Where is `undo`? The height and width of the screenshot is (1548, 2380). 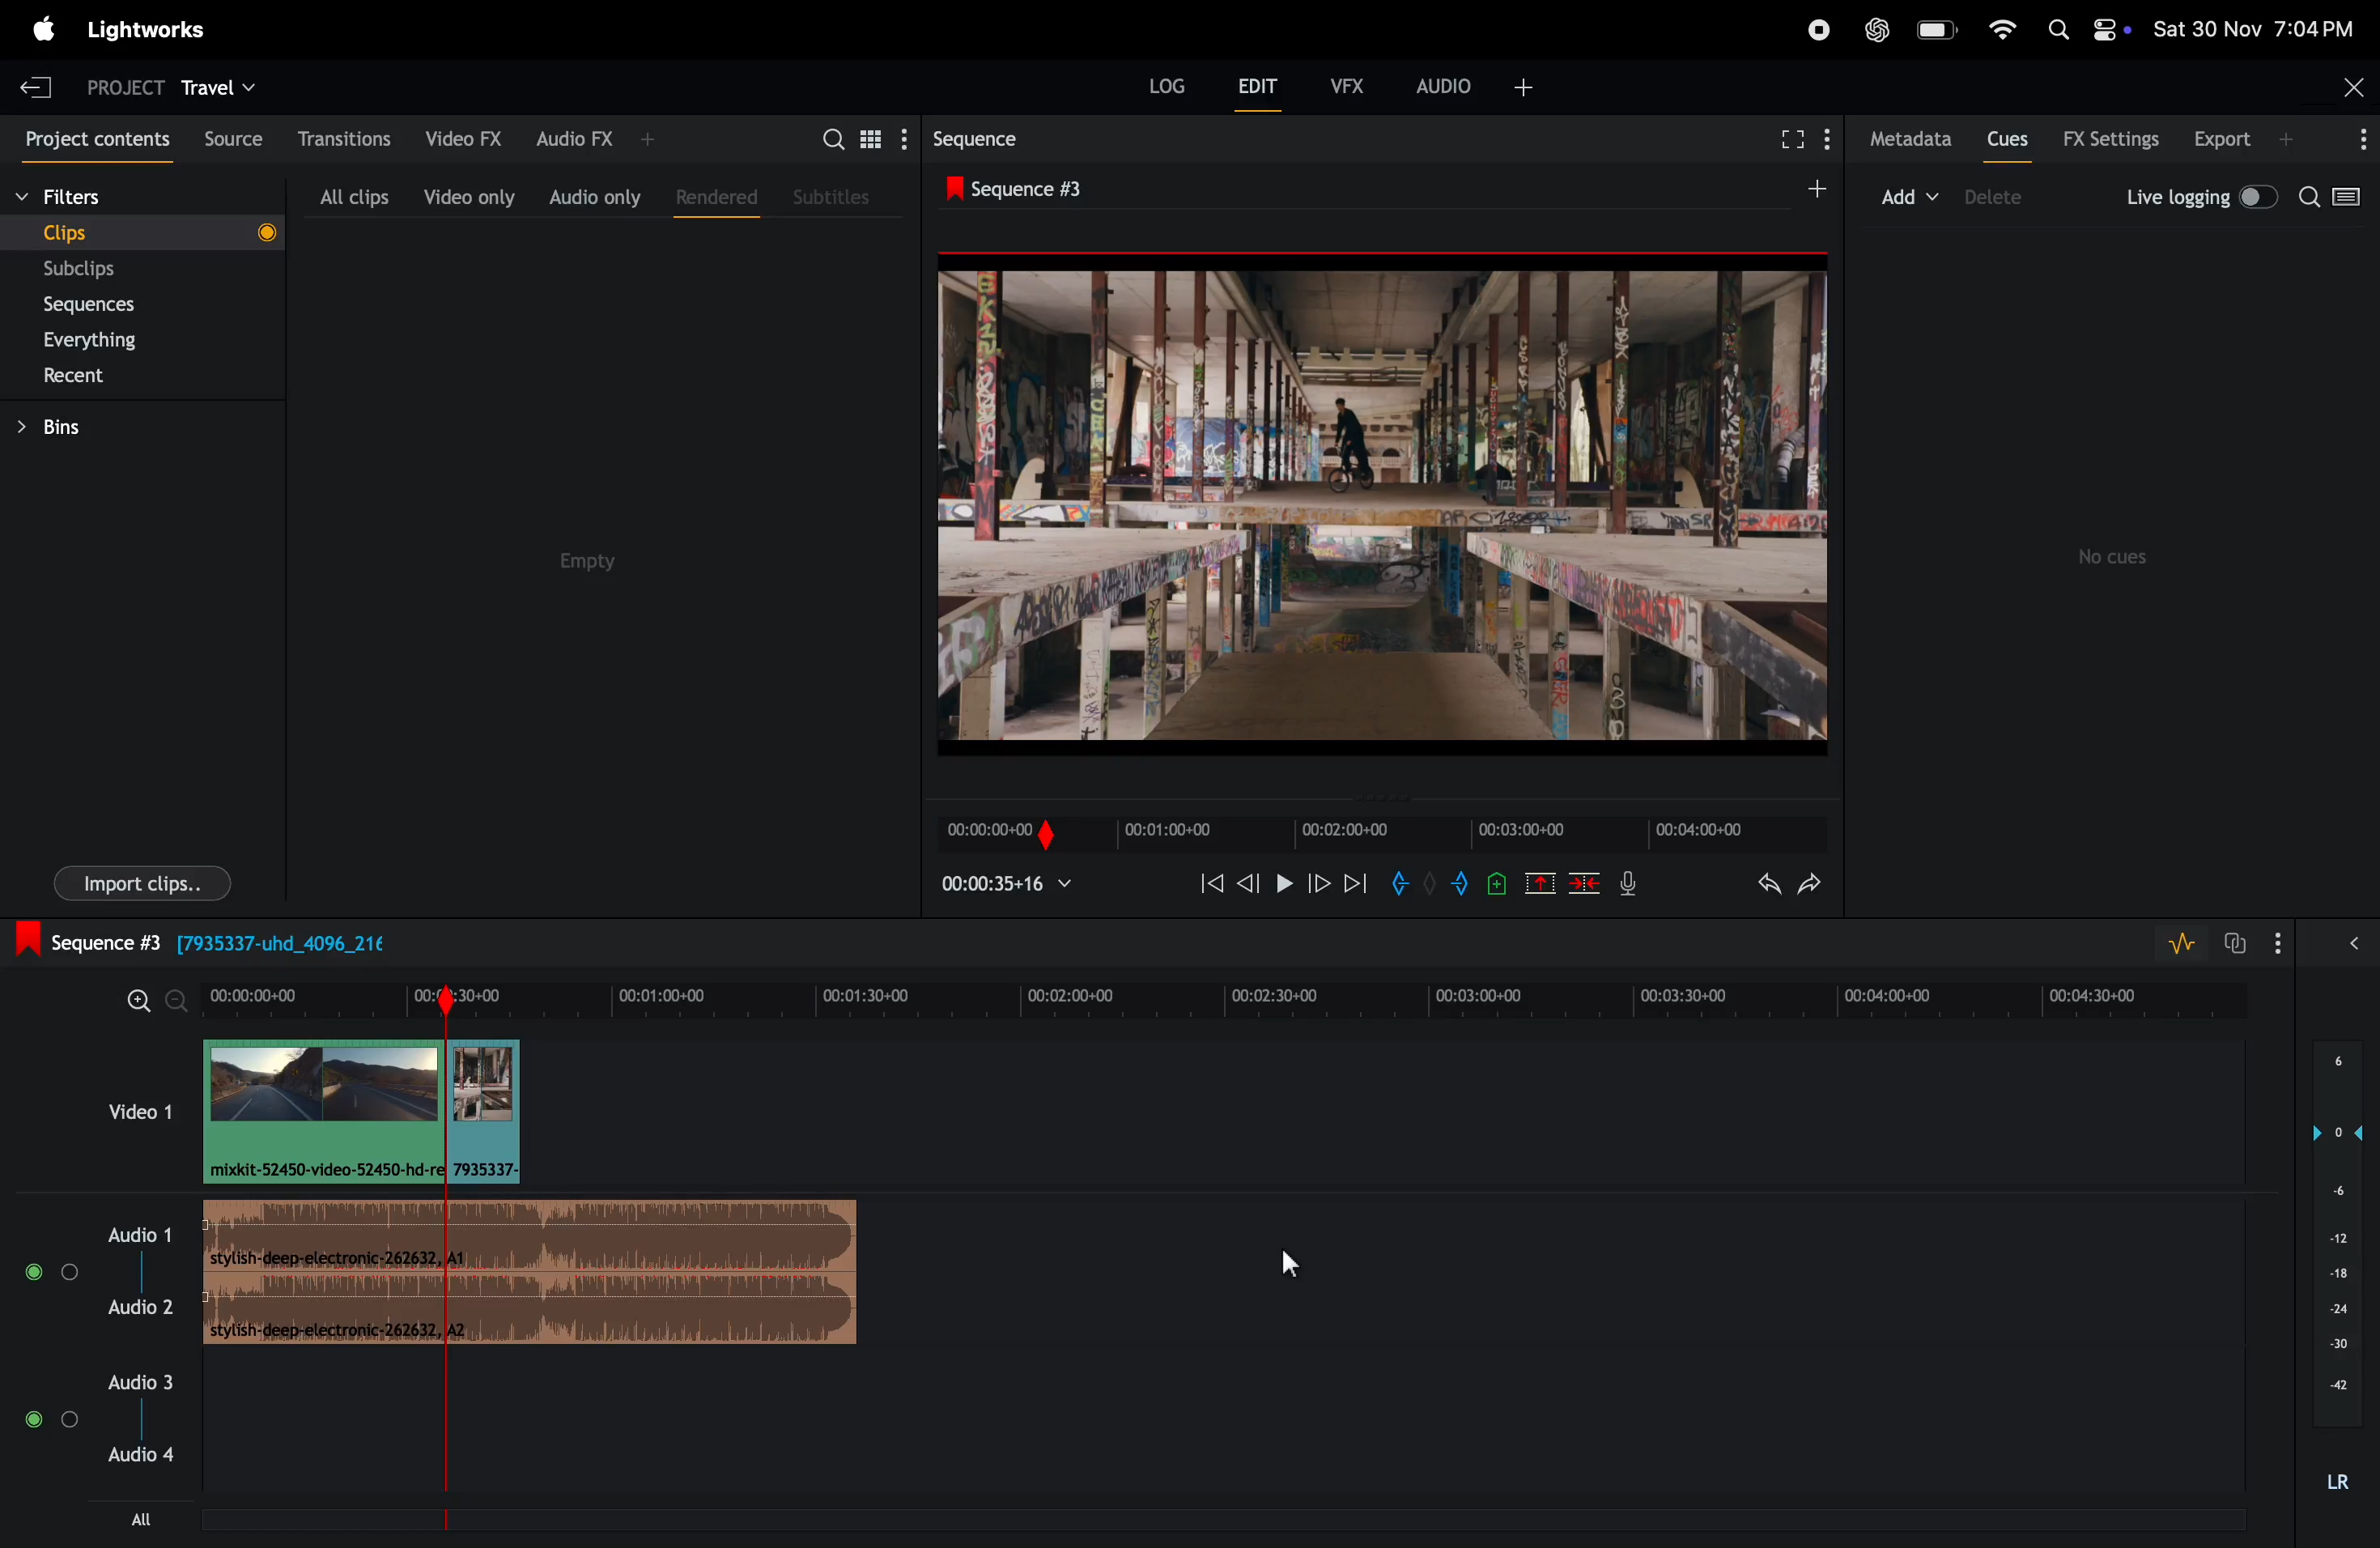
undo is located at coordinates (1754, 882).